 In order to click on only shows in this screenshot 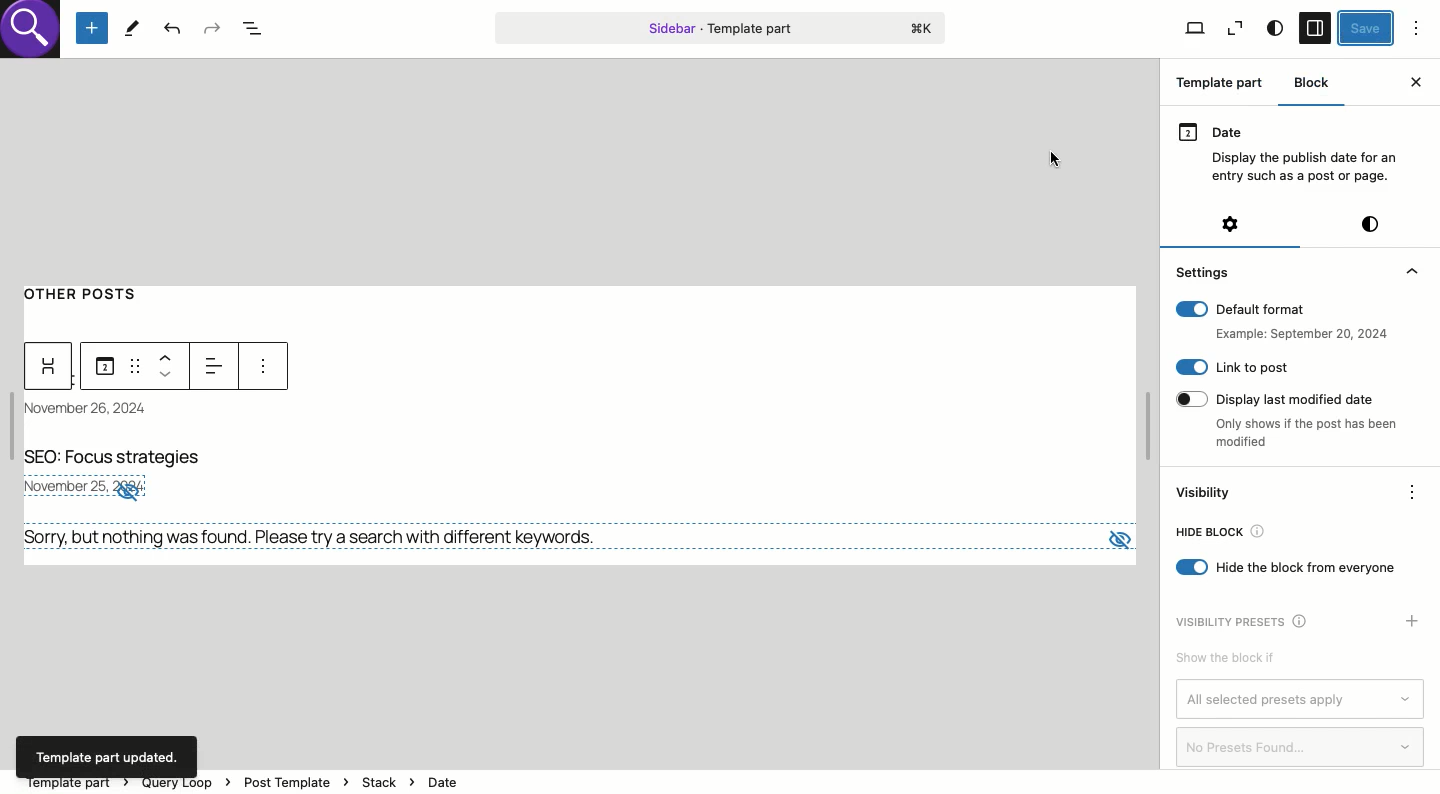, I will do `click(1307, 435)`.